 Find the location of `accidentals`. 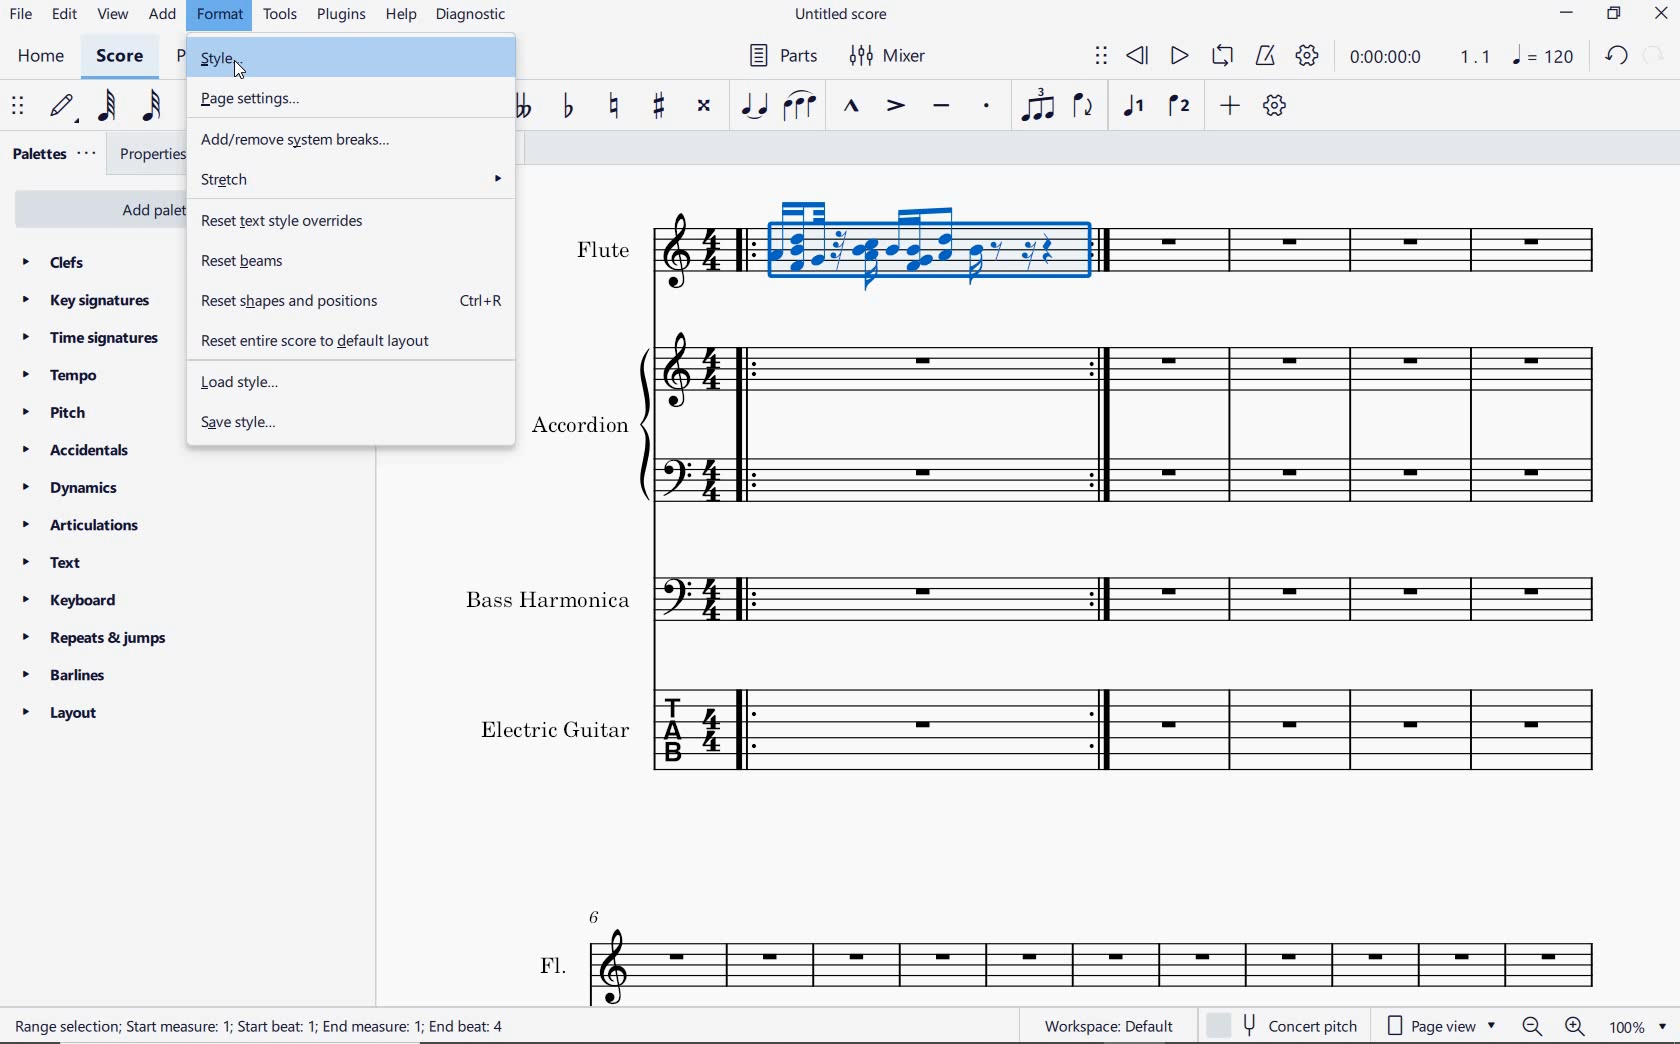

accidentals is located at coordinates (77, 450).